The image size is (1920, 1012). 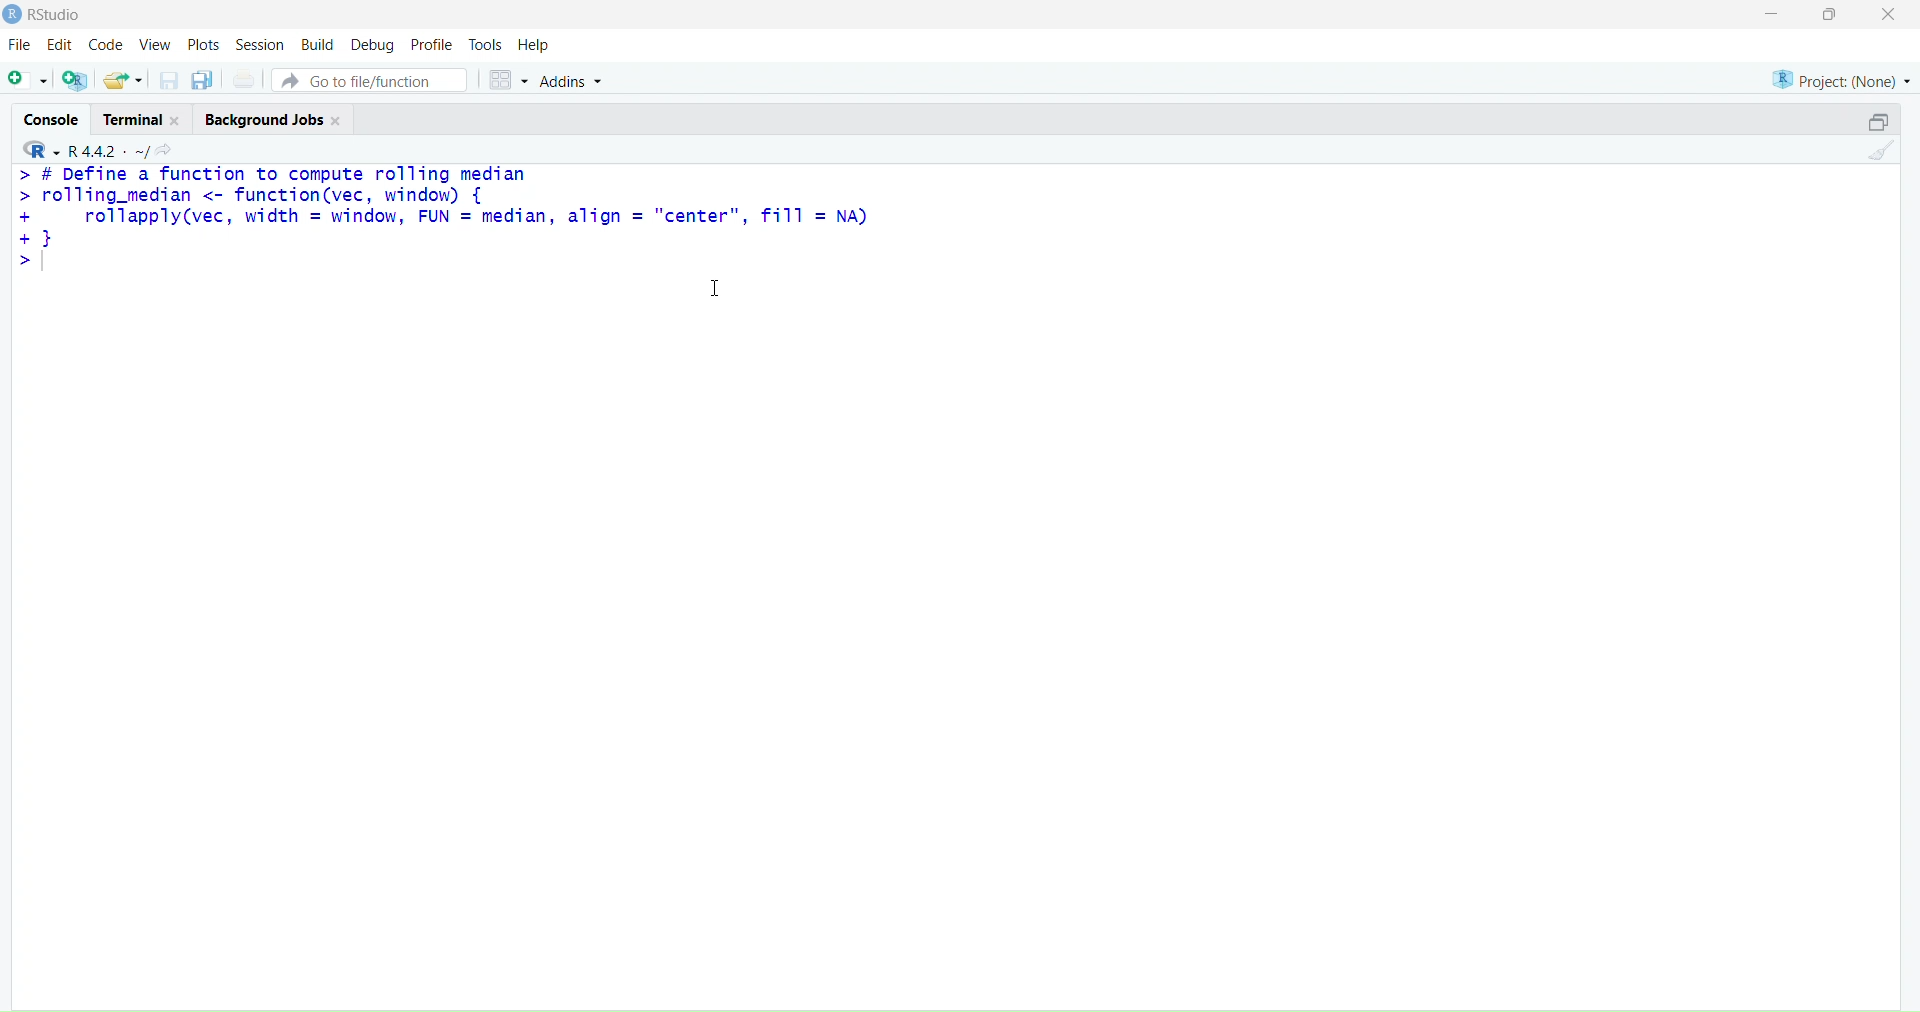 I want to click on tools, so click(x=486, y=45).